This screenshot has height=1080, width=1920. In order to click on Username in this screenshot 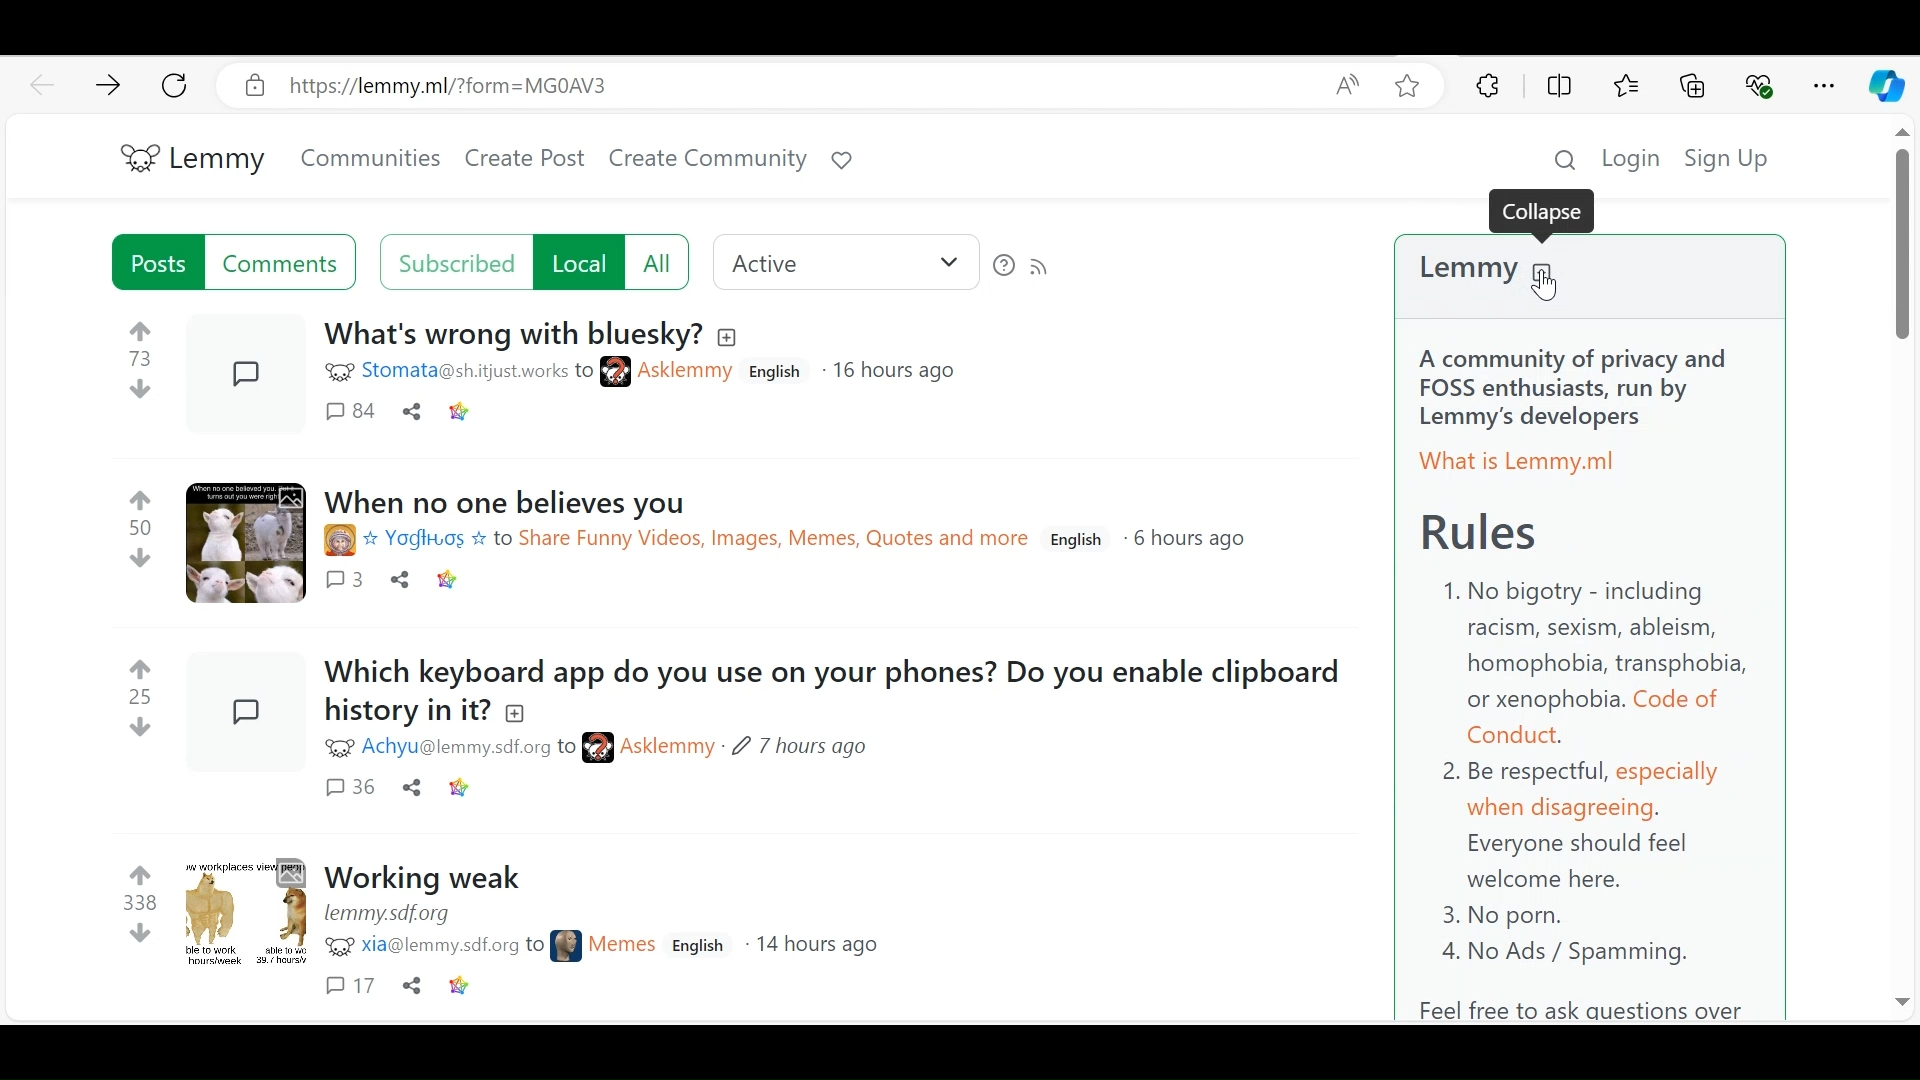, I will do `click(669, 748)`.